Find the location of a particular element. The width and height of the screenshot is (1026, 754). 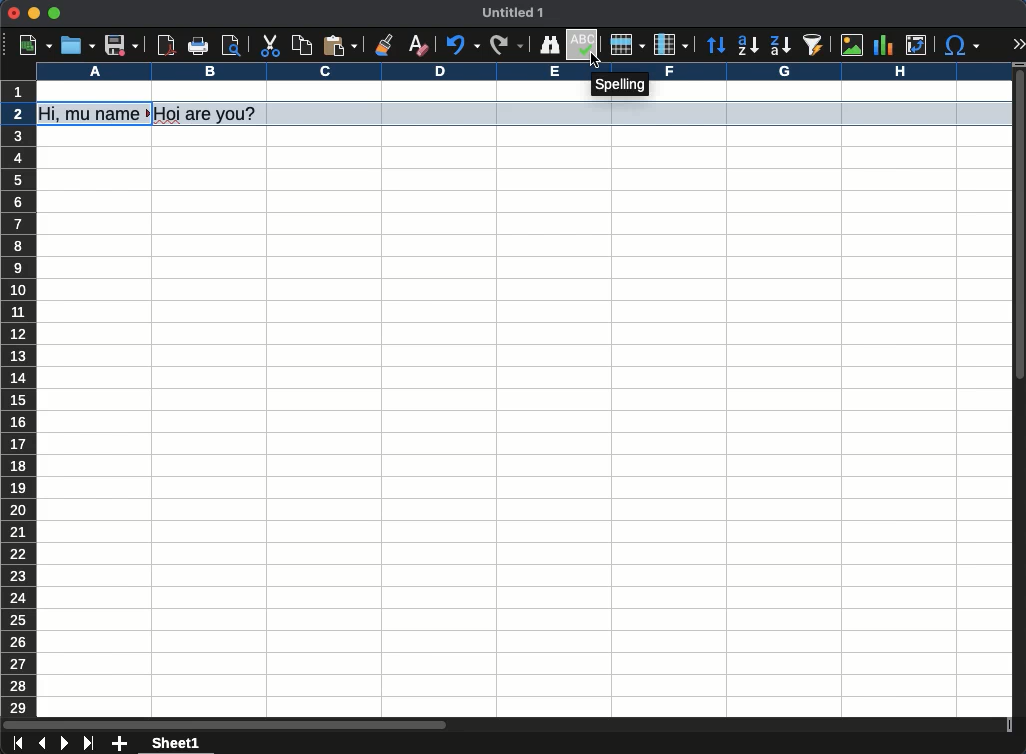

Hoi are you? is located at coordinates (207, 113).